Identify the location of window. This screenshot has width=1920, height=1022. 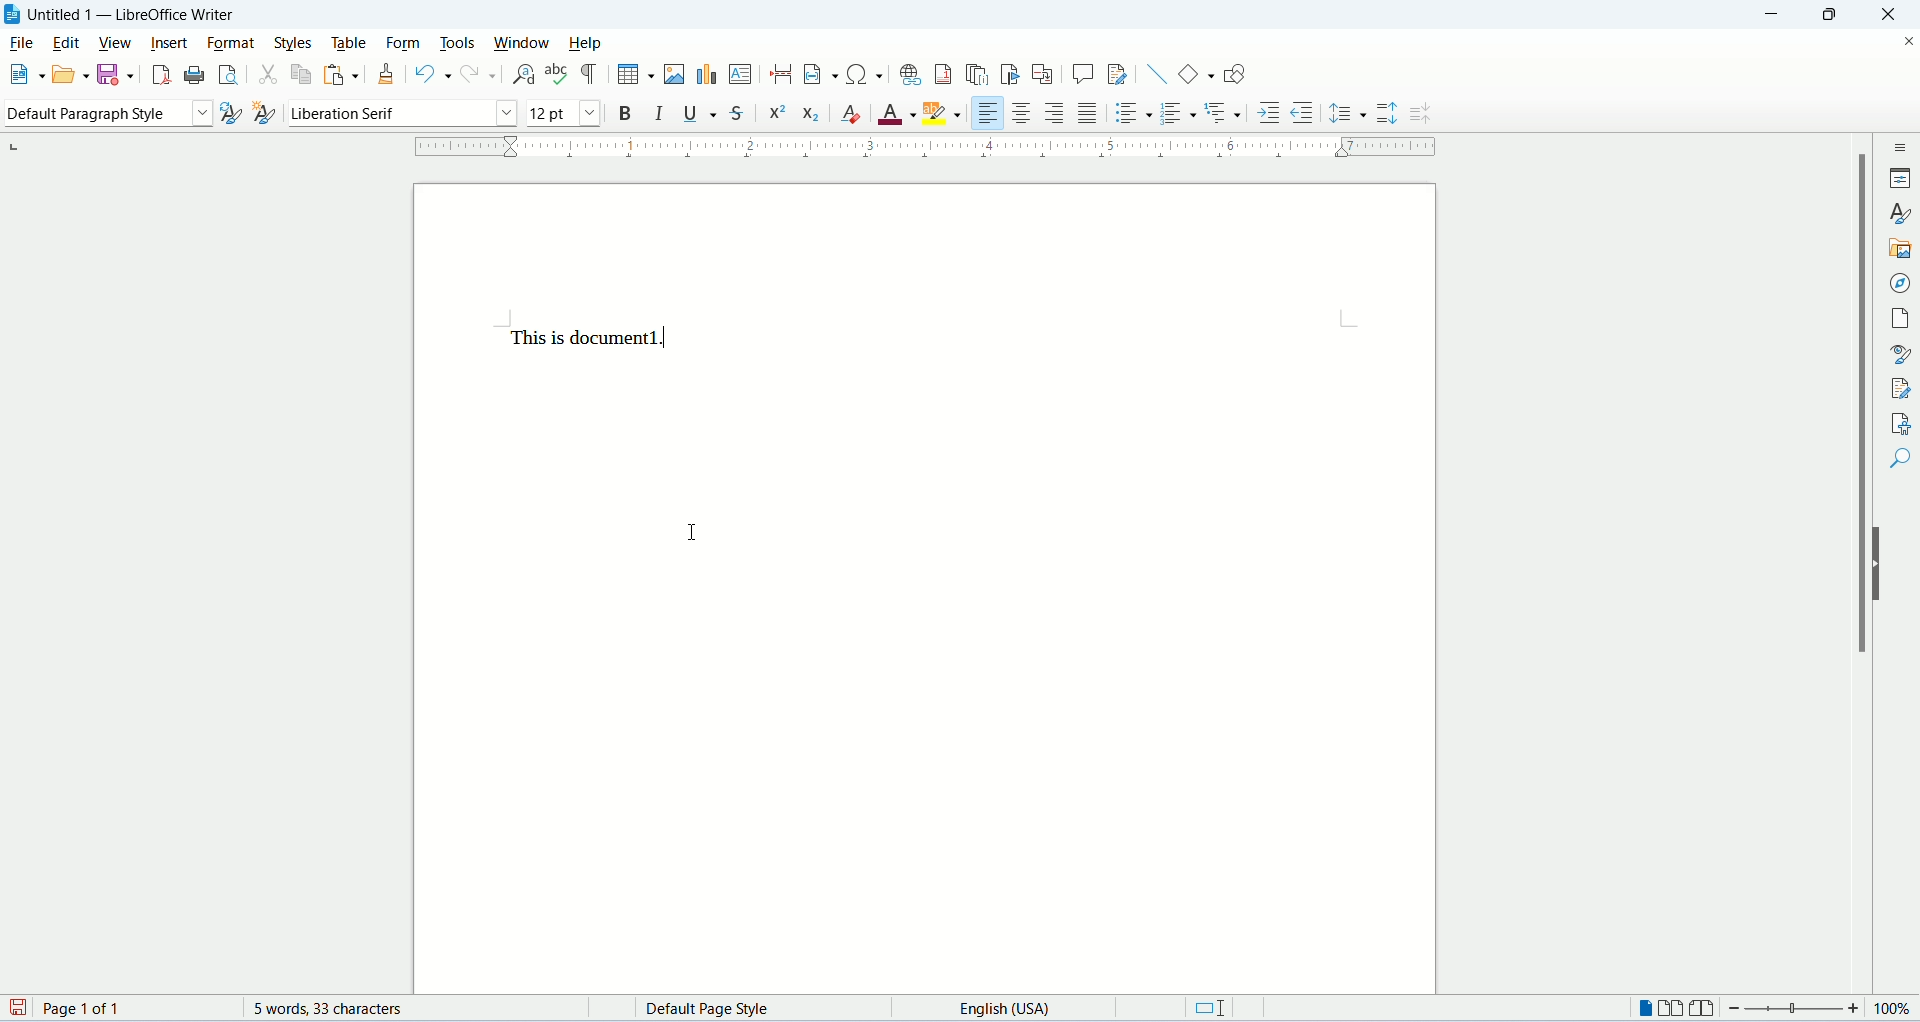
(527, 44).